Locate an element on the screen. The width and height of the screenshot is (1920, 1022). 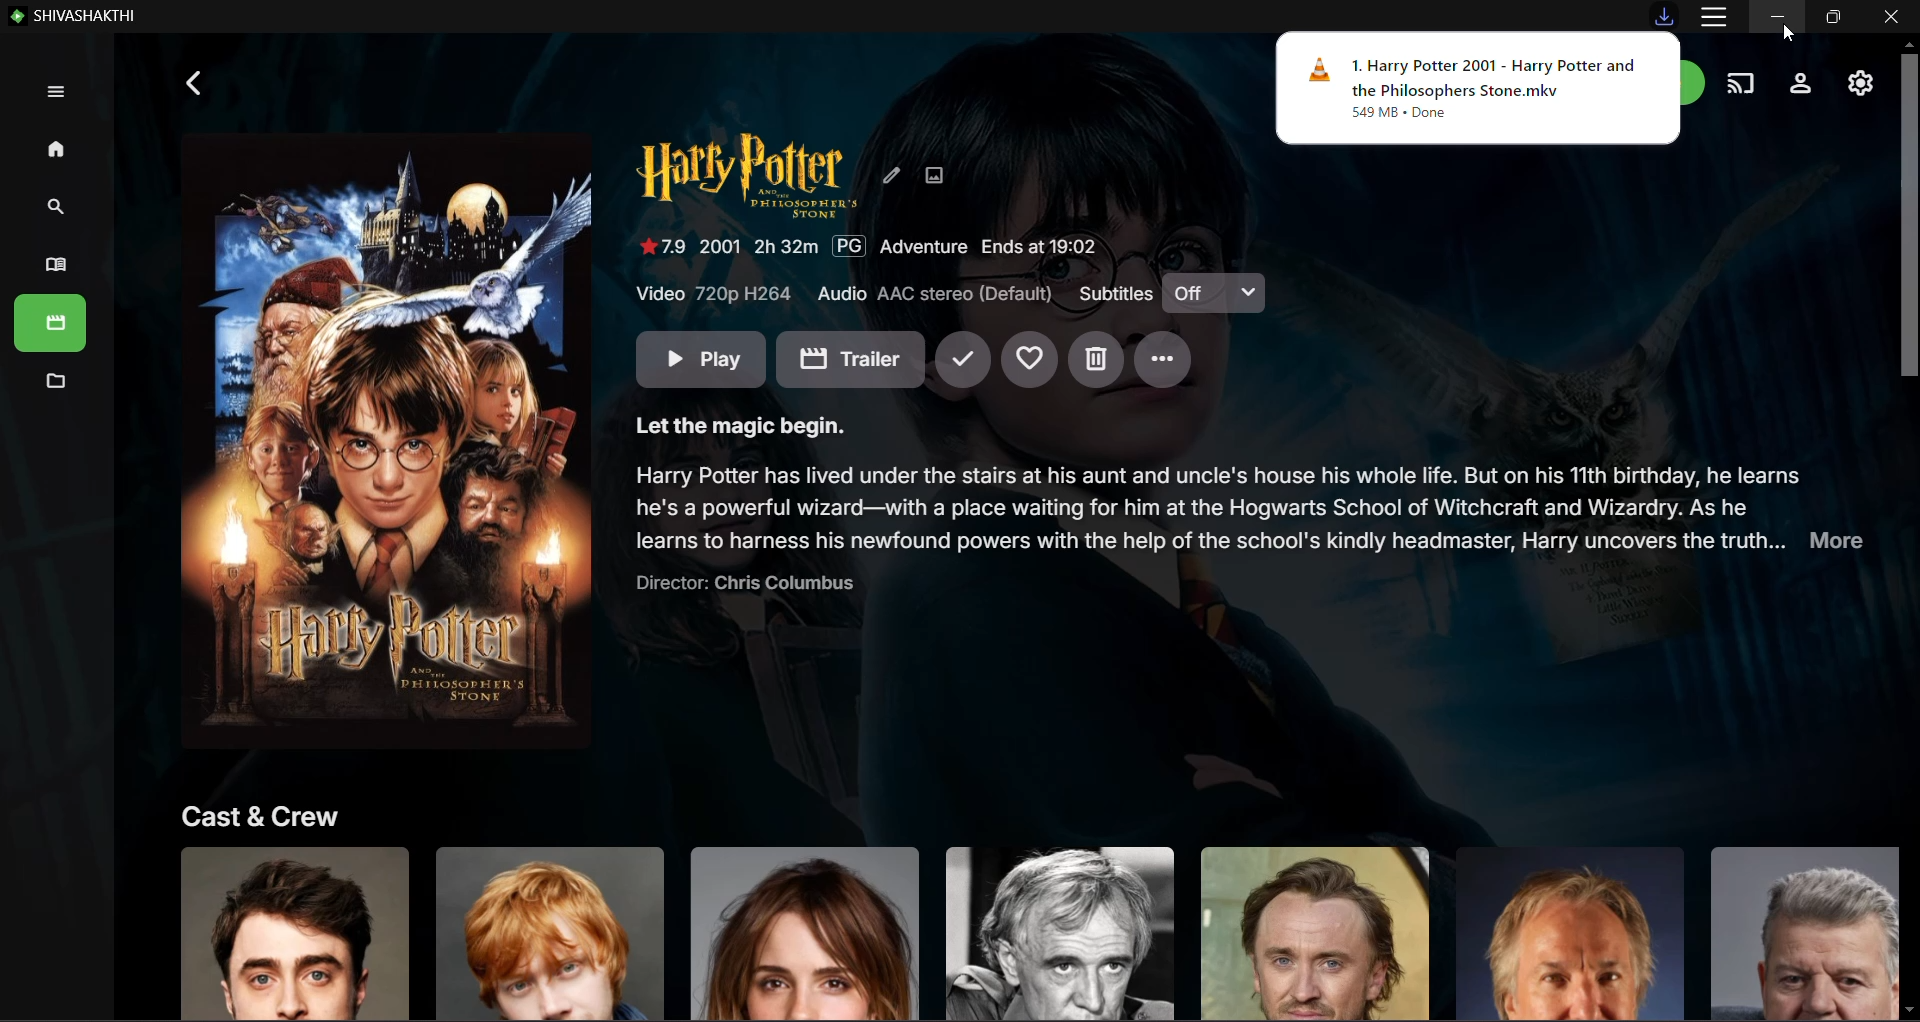
Settings is located at coordinates (1802, 83).